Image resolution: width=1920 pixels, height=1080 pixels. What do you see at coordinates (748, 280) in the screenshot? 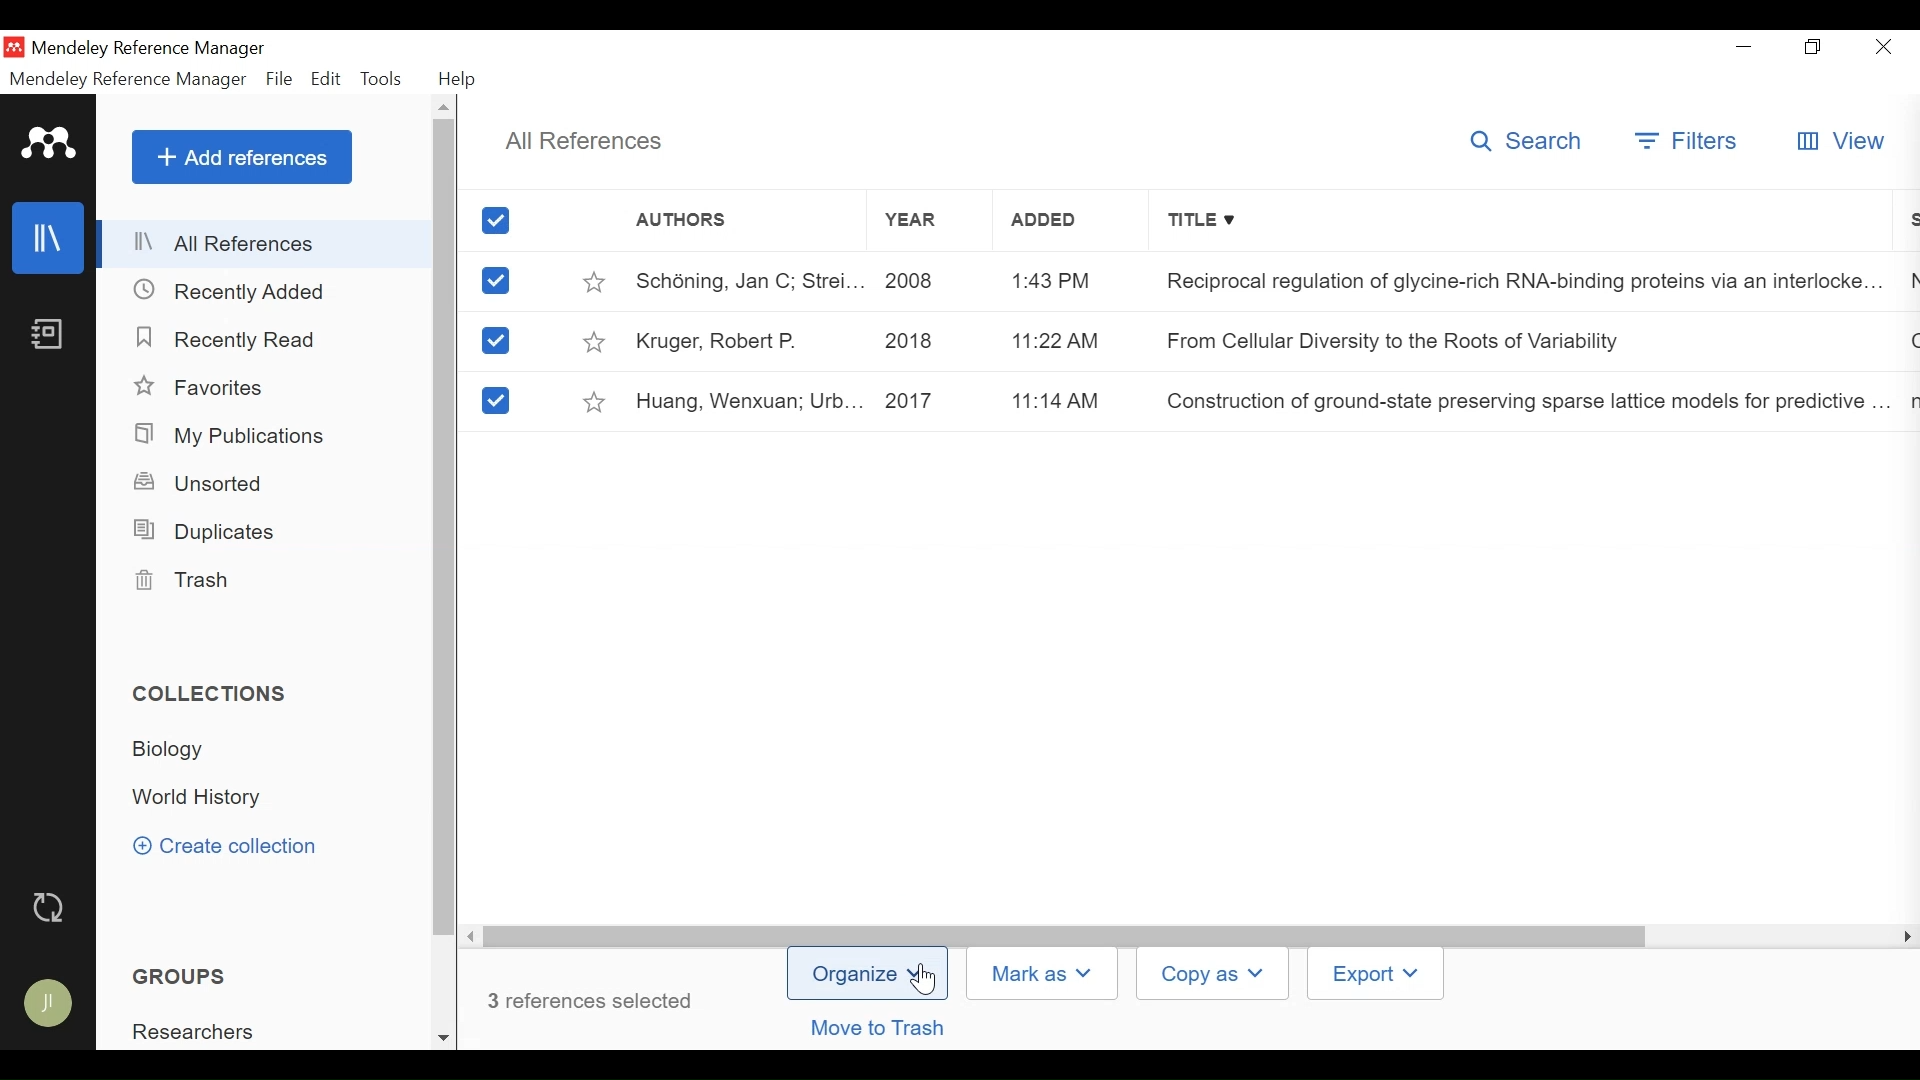
I see `Schoning, Jan C; Strei...` at bounding box center [748, 280].